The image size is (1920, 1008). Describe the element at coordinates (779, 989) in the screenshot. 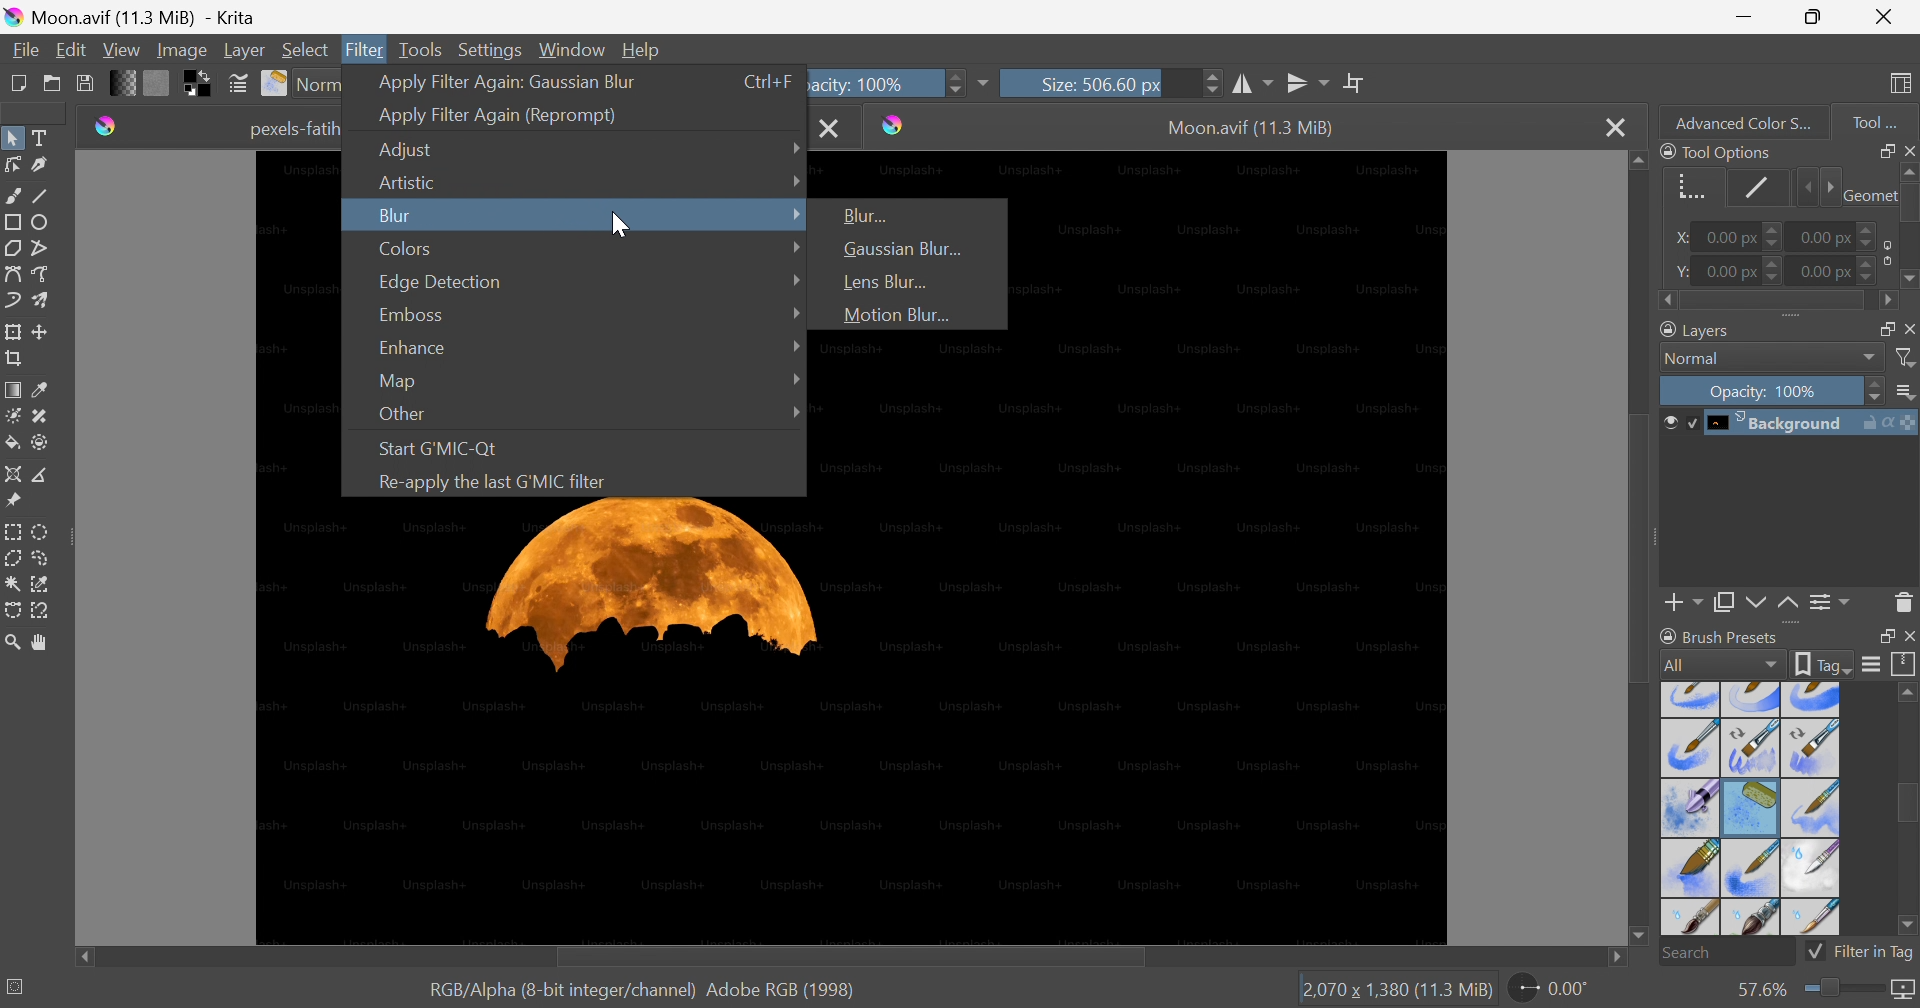

I see `Adobe RGB (1998)` at that location.